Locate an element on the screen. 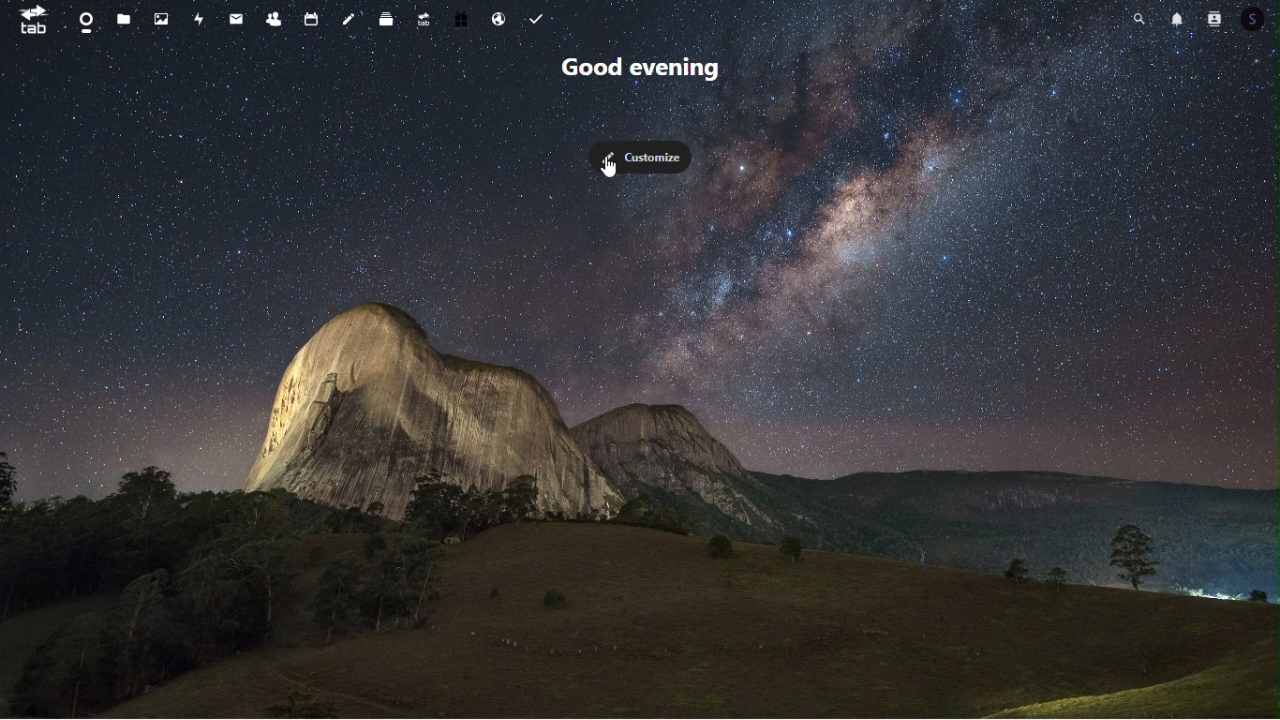  customize  is located at coordinates (646, 156).